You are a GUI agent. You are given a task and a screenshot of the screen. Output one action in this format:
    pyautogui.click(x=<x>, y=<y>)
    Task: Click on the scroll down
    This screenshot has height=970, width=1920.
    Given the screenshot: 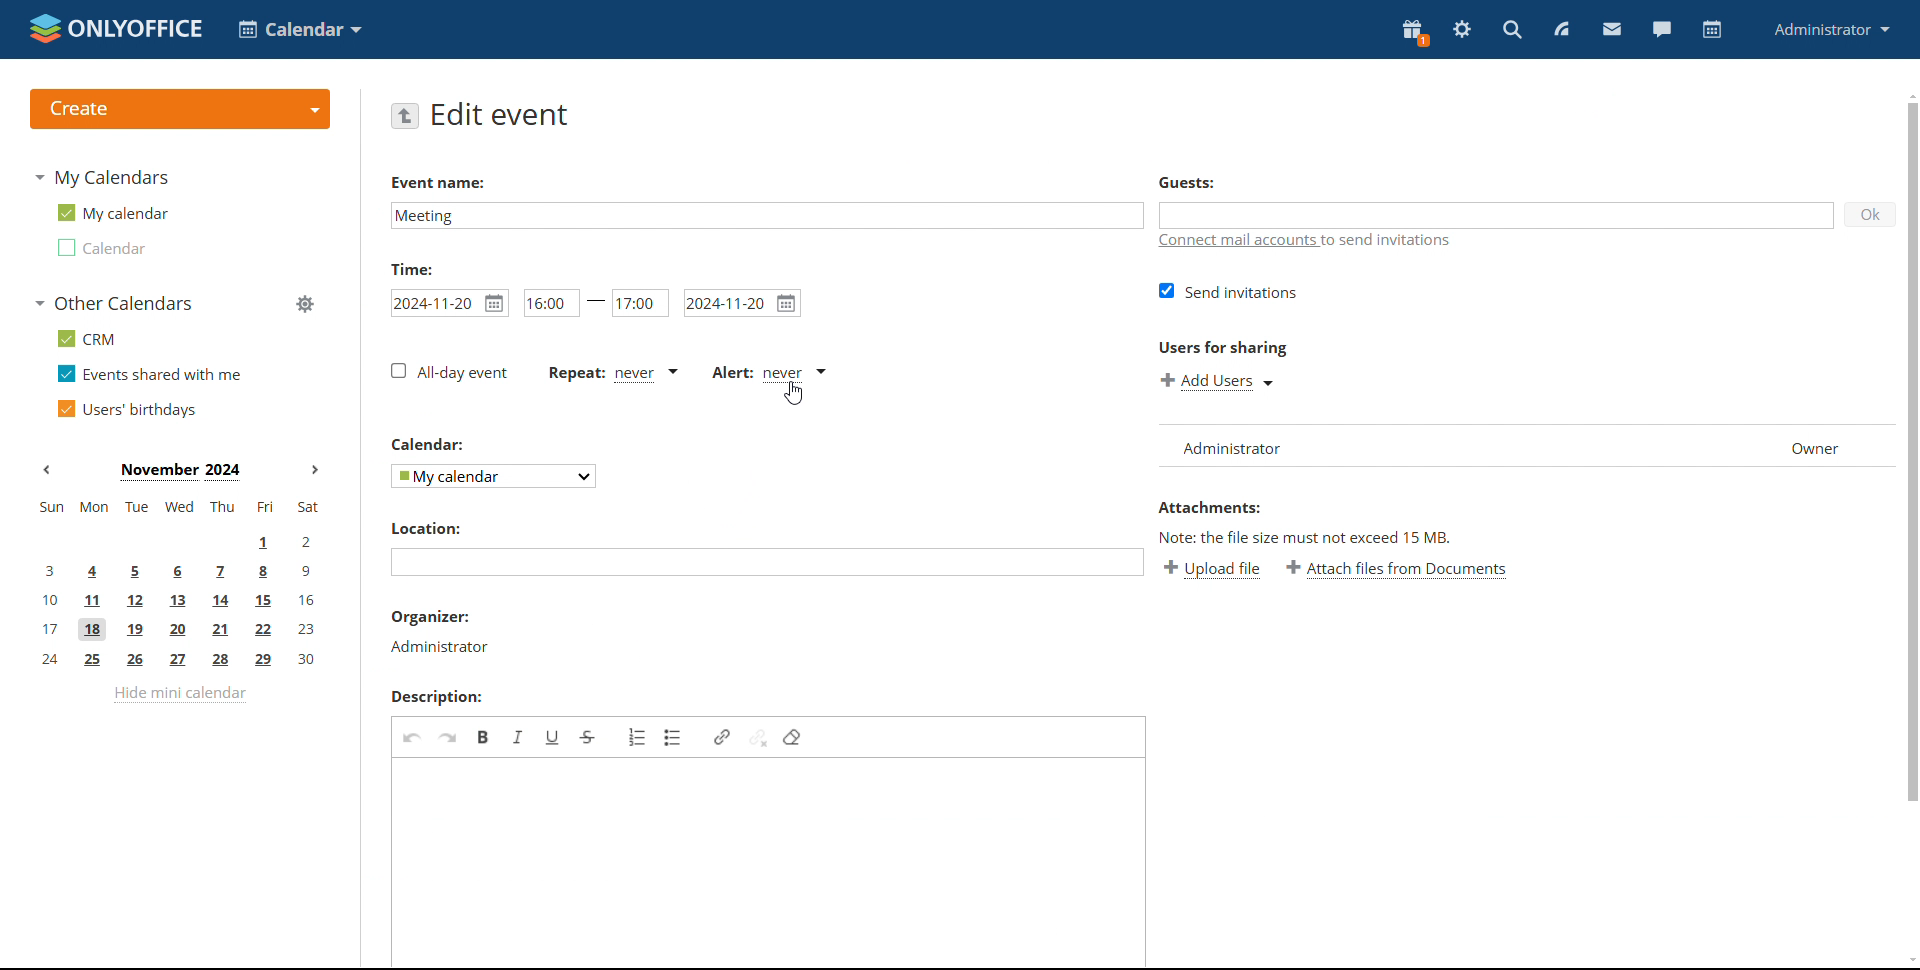 What is the action you would take?
    pyautogui.click(x=1908, y=962)
    